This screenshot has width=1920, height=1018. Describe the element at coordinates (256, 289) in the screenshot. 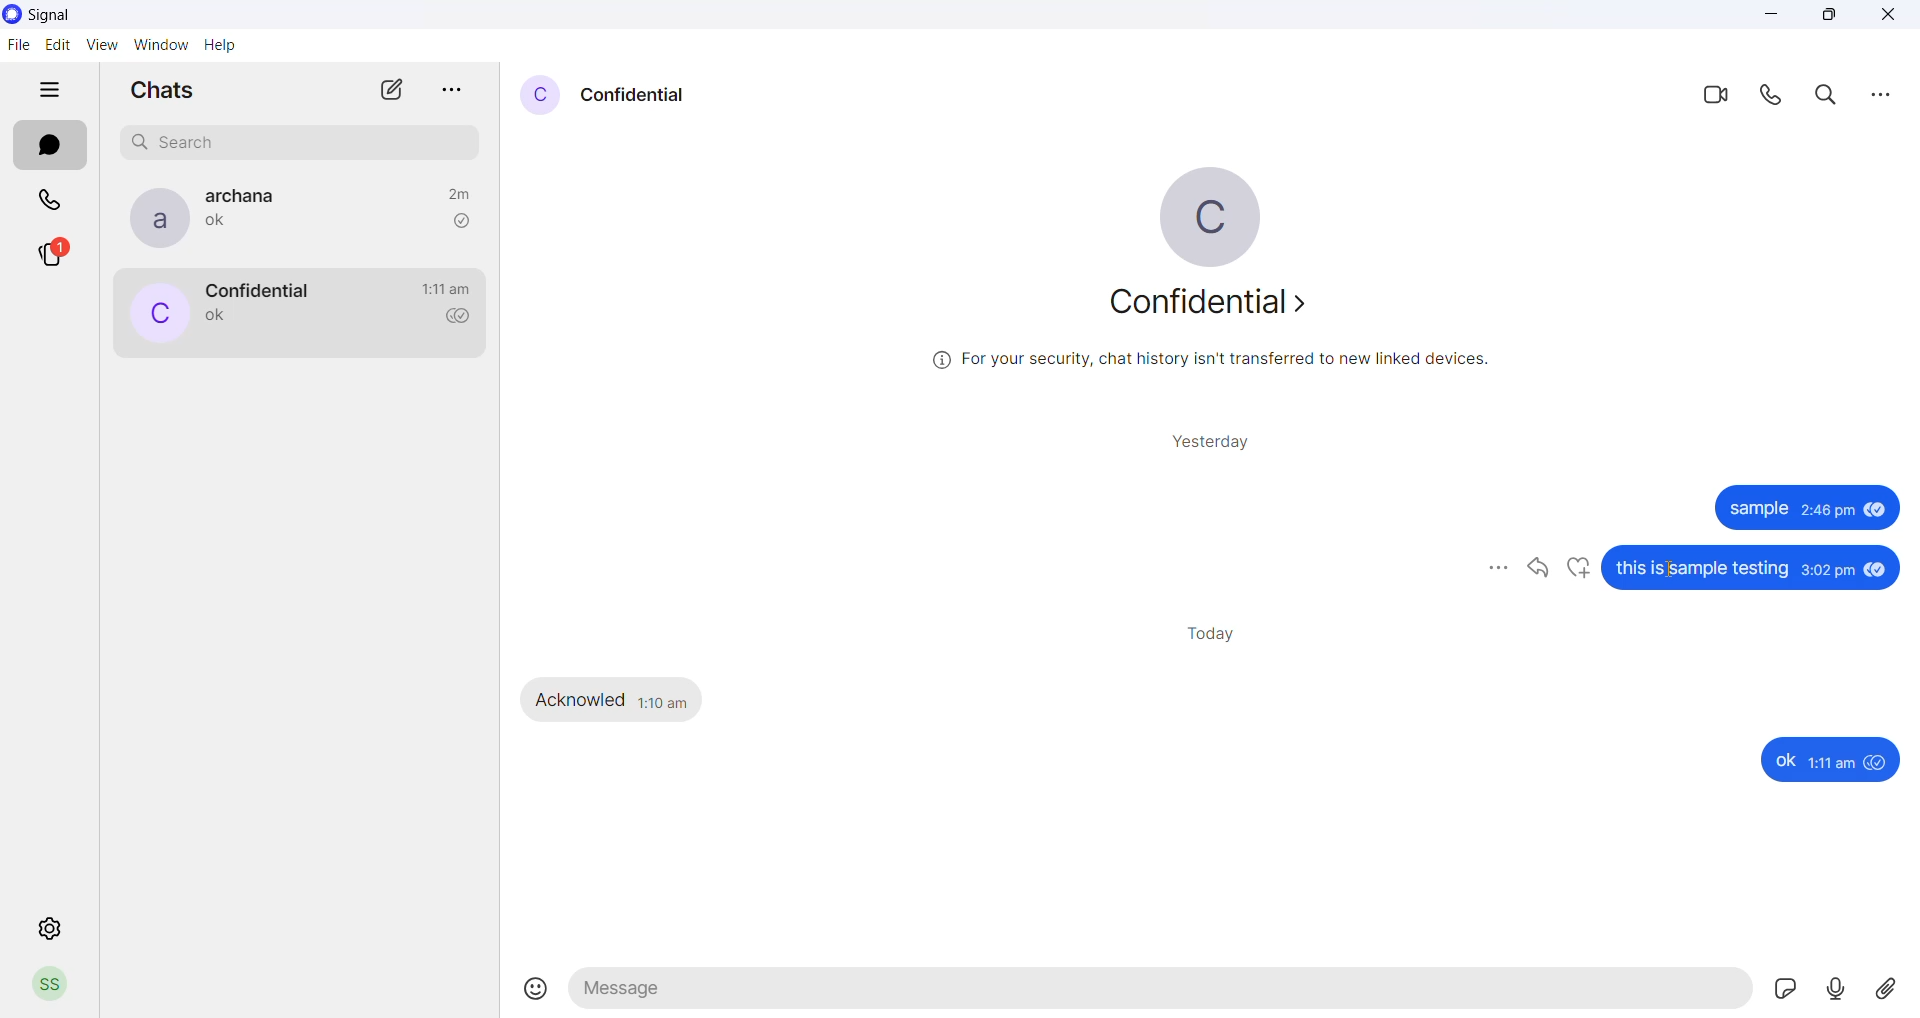

I see `contact name` at that location.